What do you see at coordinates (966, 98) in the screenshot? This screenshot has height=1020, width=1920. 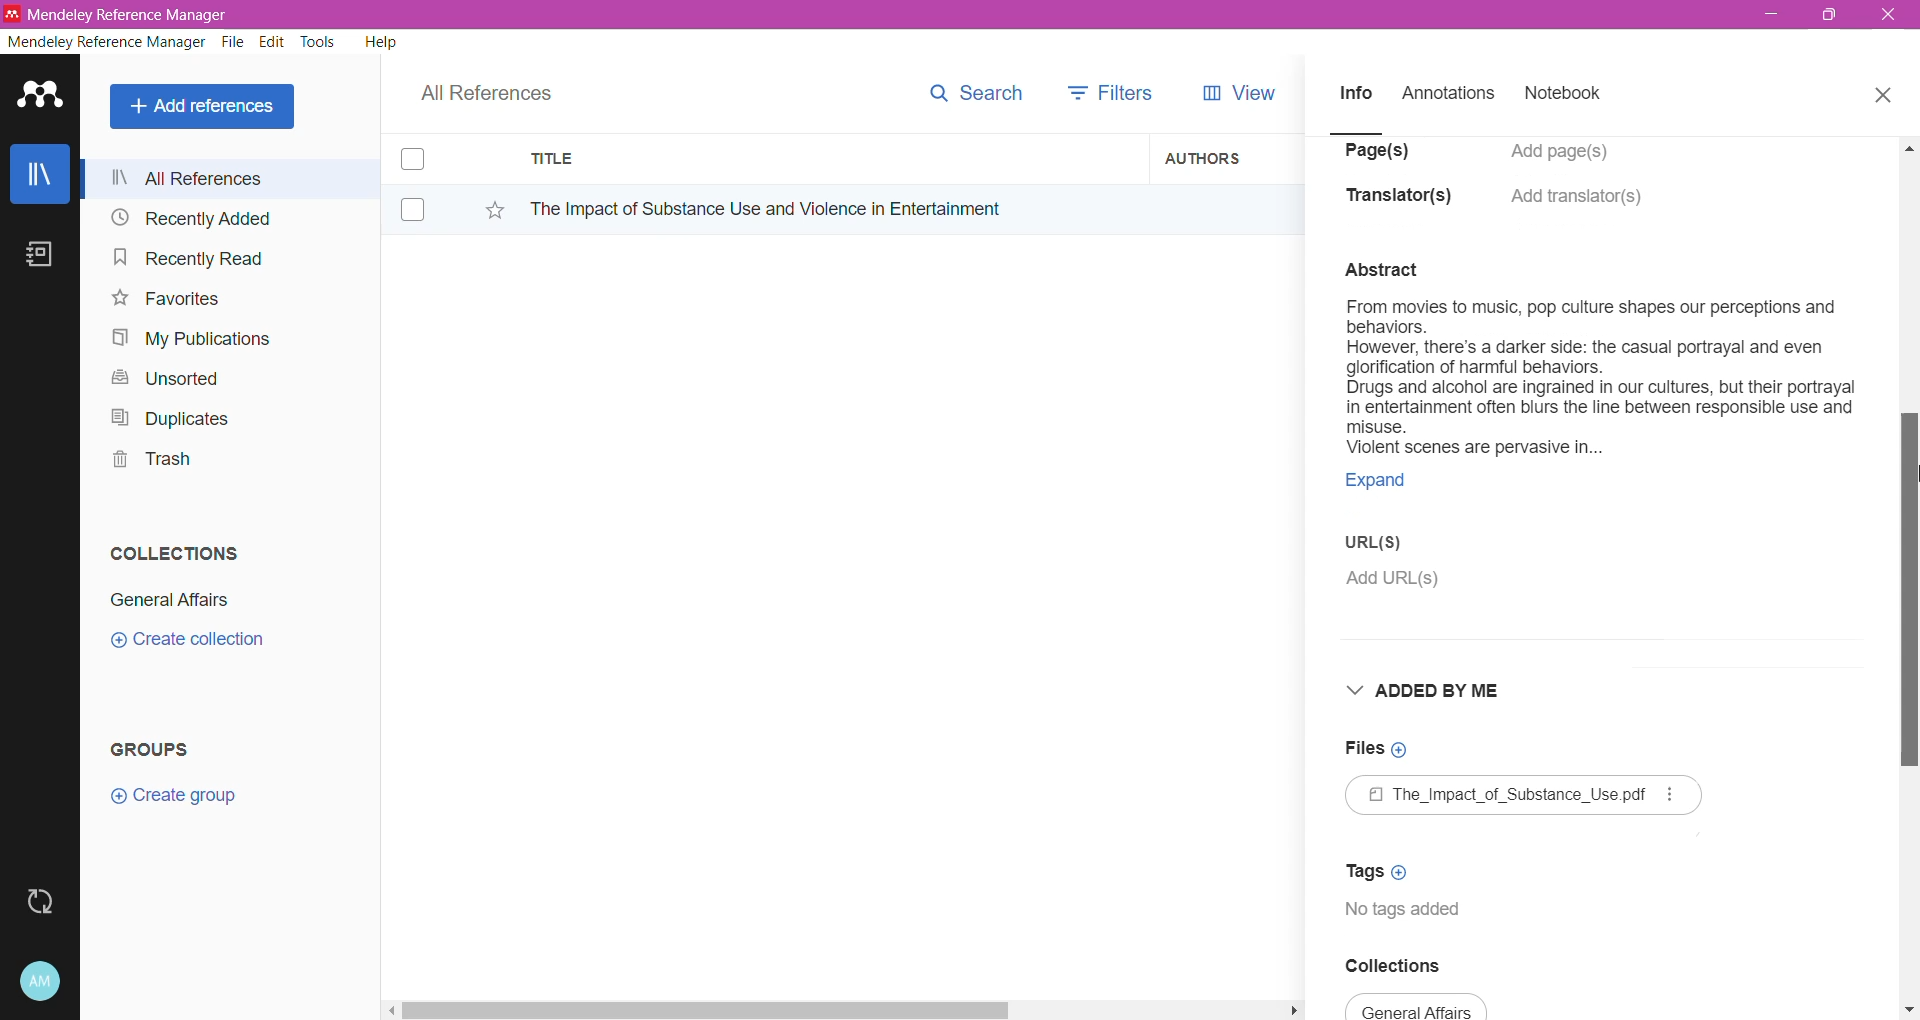 I see `Search` at bounding box center [966, 98].